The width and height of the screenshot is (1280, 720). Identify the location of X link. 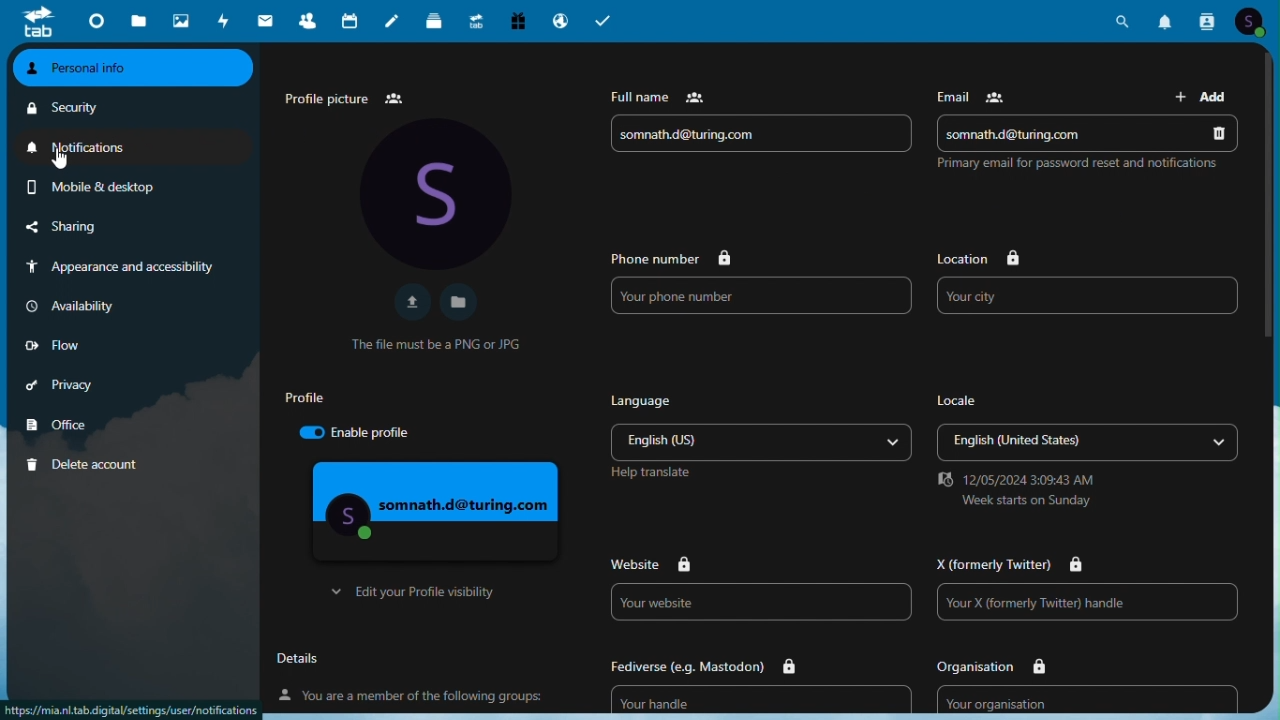
(1090, 602).